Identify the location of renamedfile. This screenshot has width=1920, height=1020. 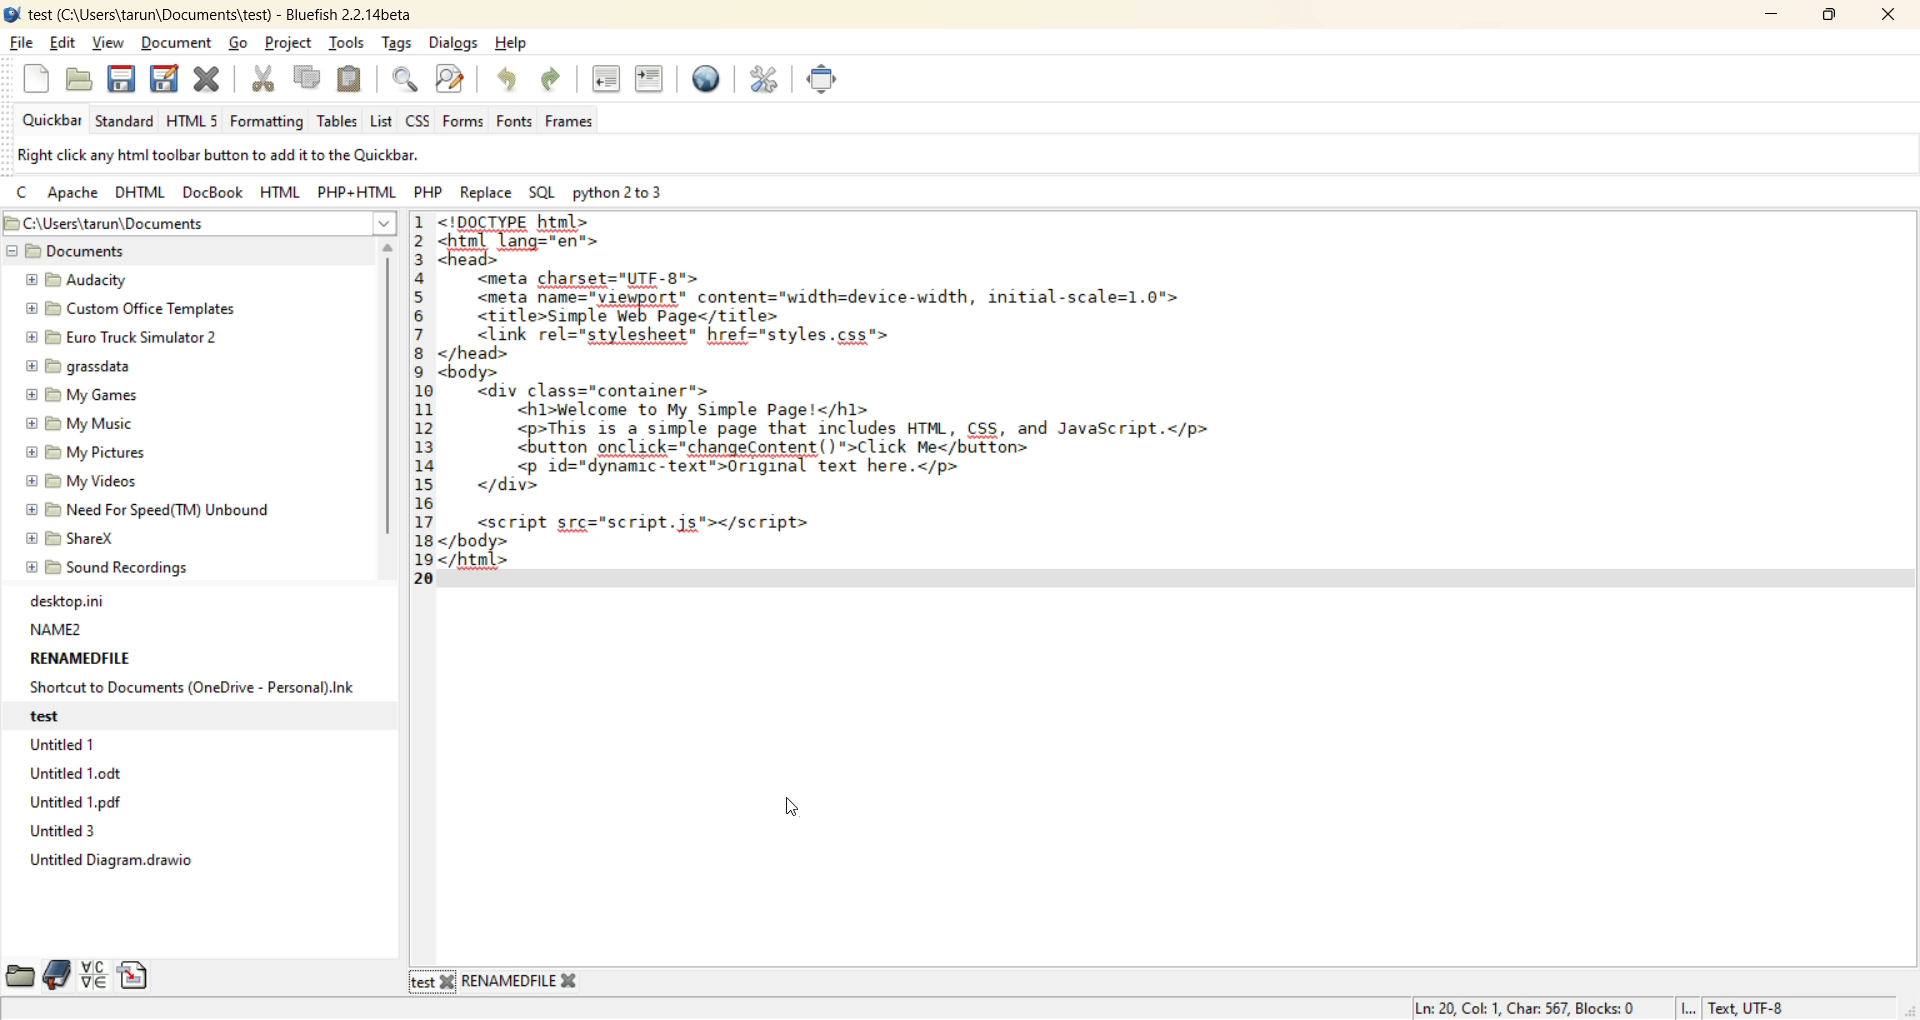
(509, 981).